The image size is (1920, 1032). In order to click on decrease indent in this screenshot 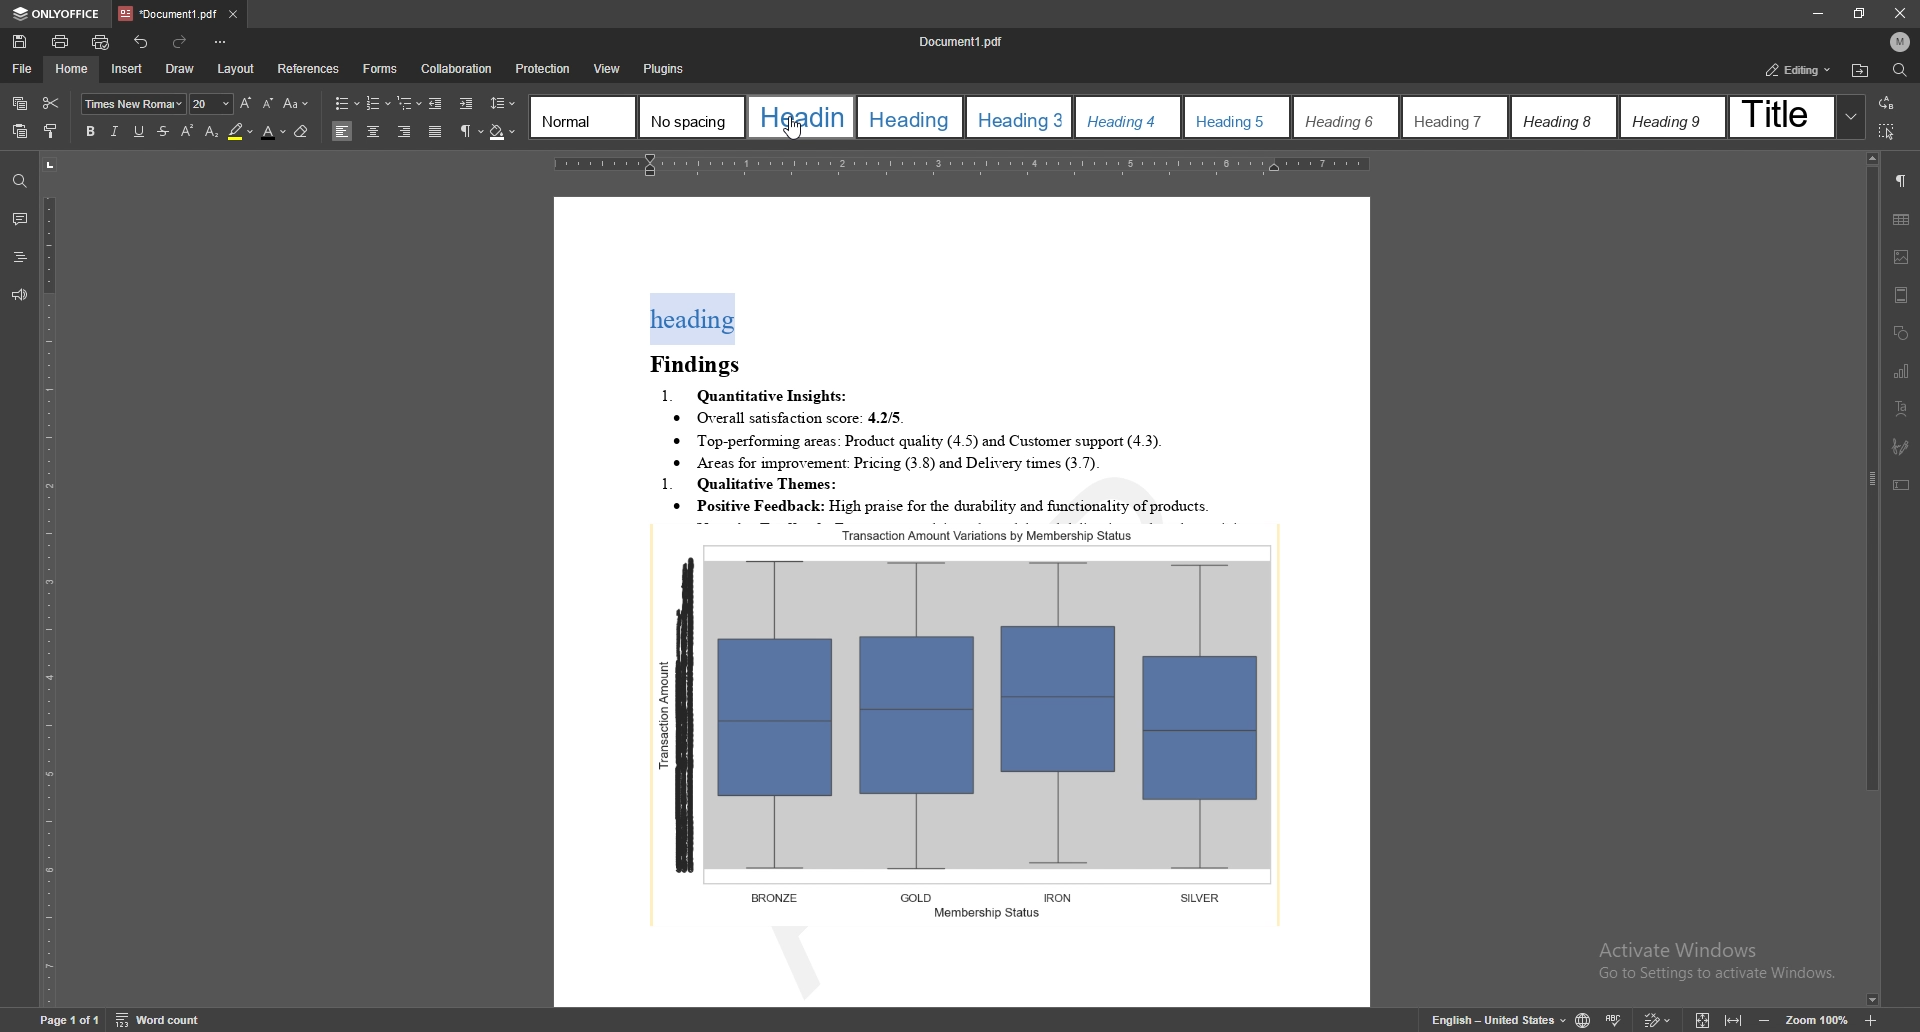, I will do `click(436, 103)`.